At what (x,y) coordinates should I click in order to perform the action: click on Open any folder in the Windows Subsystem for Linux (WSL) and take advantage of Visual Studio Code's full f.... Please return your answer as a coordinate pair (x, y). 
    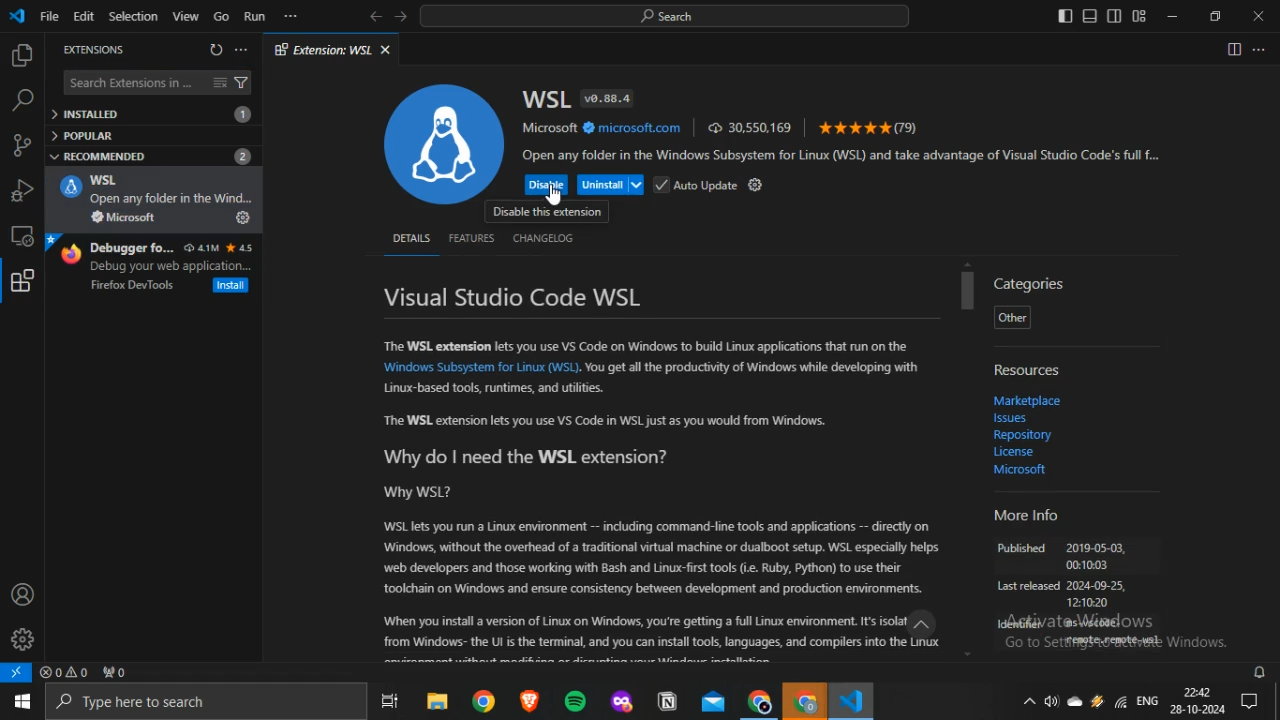
    Looking at the image, I should click on (845, 156).